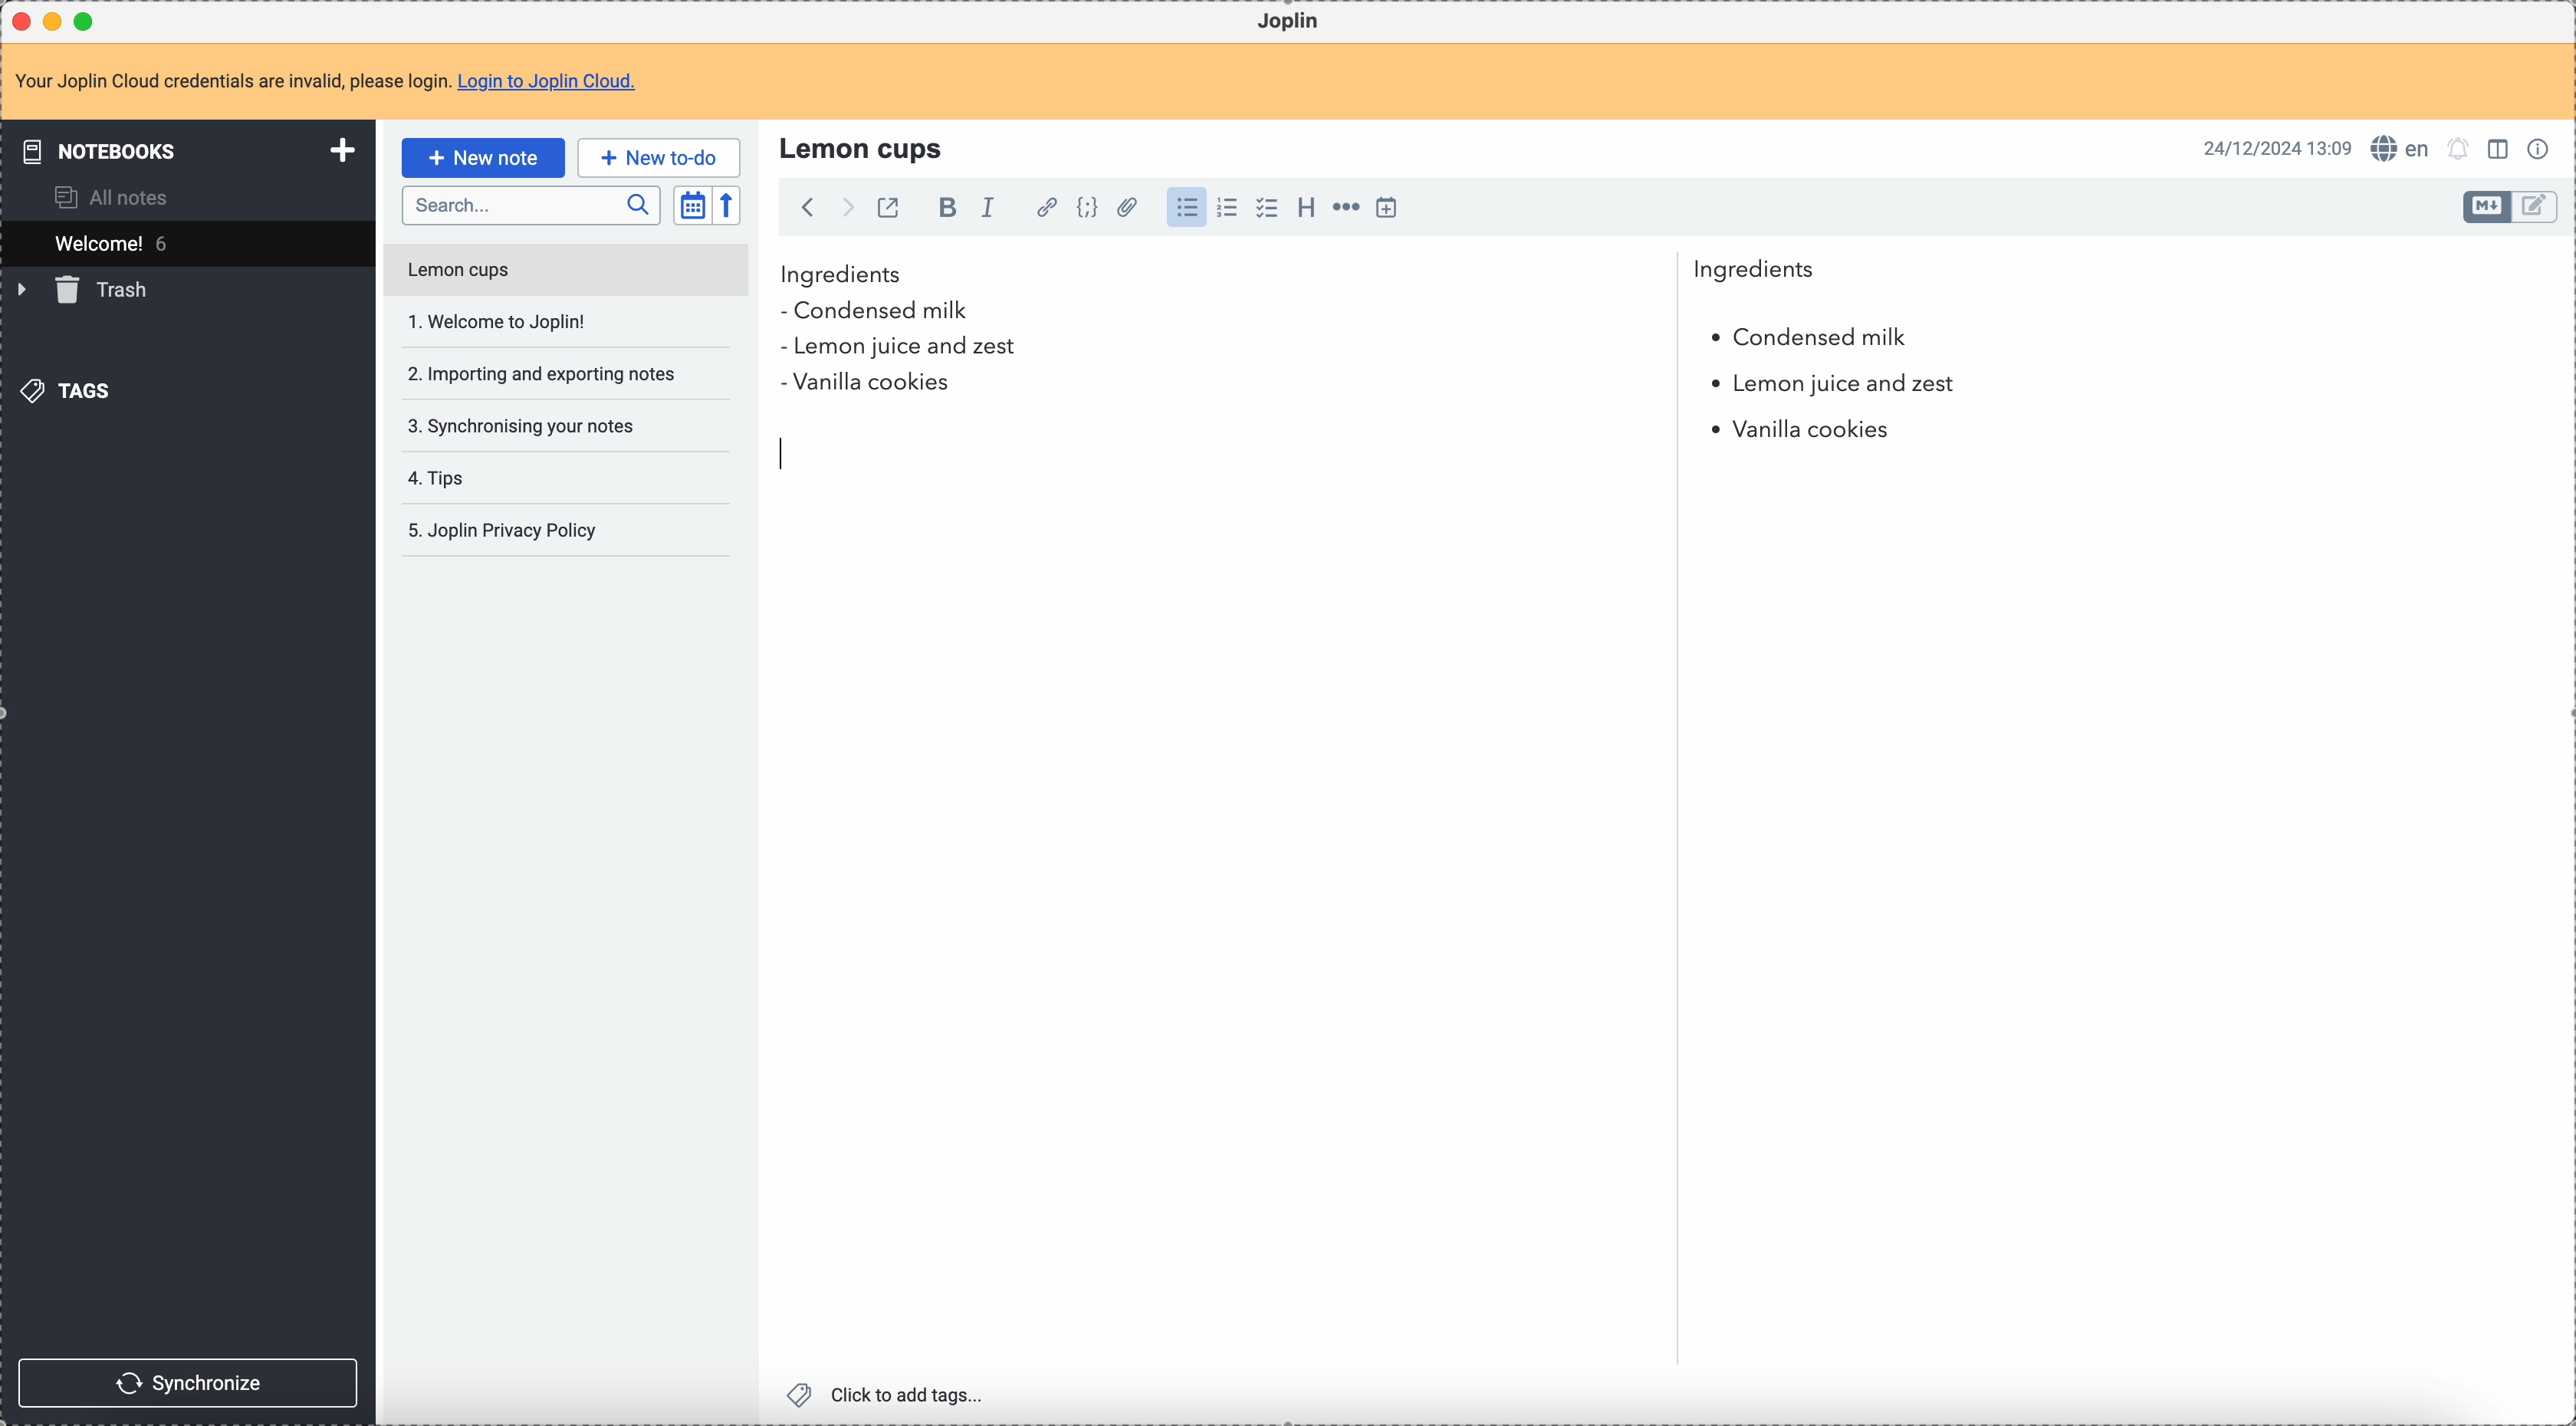 Image resolution: width=2576 pixels, height=1426 pixels. What do you see at coordinates (24, 22) in the screenshot?
I see `close` at bounding box center [24, 22].